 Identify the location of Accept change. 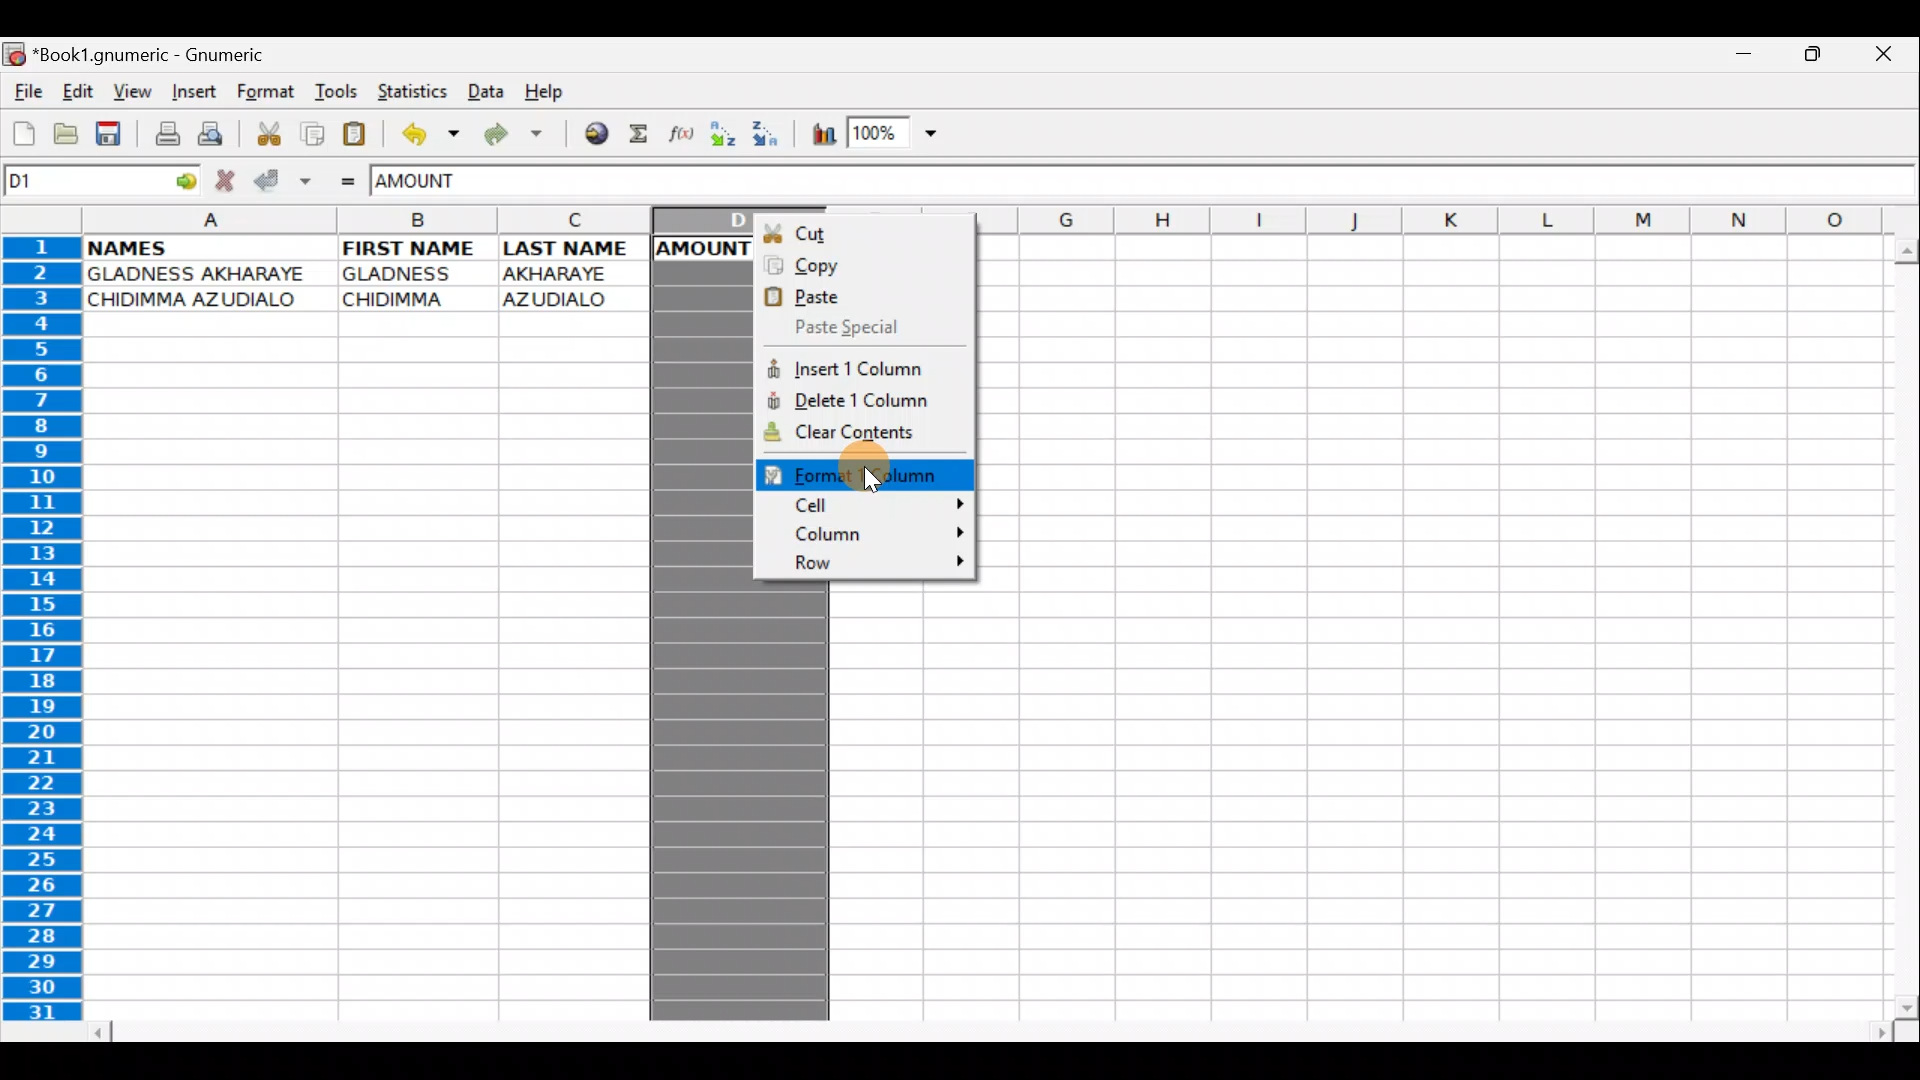
(281, 181).